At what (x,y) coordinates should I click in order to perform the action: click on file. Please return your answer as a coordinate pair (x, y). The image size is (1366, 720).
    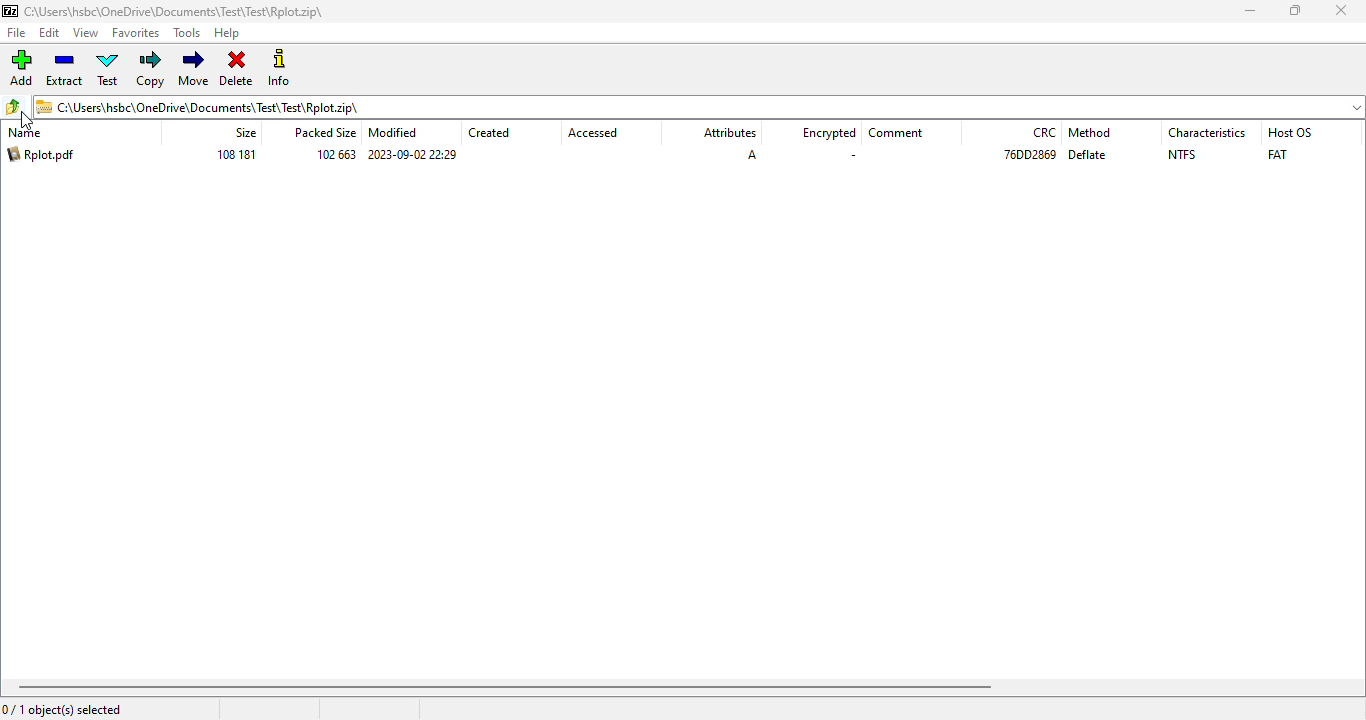
    Looking at the image, I should click on (16, 33).